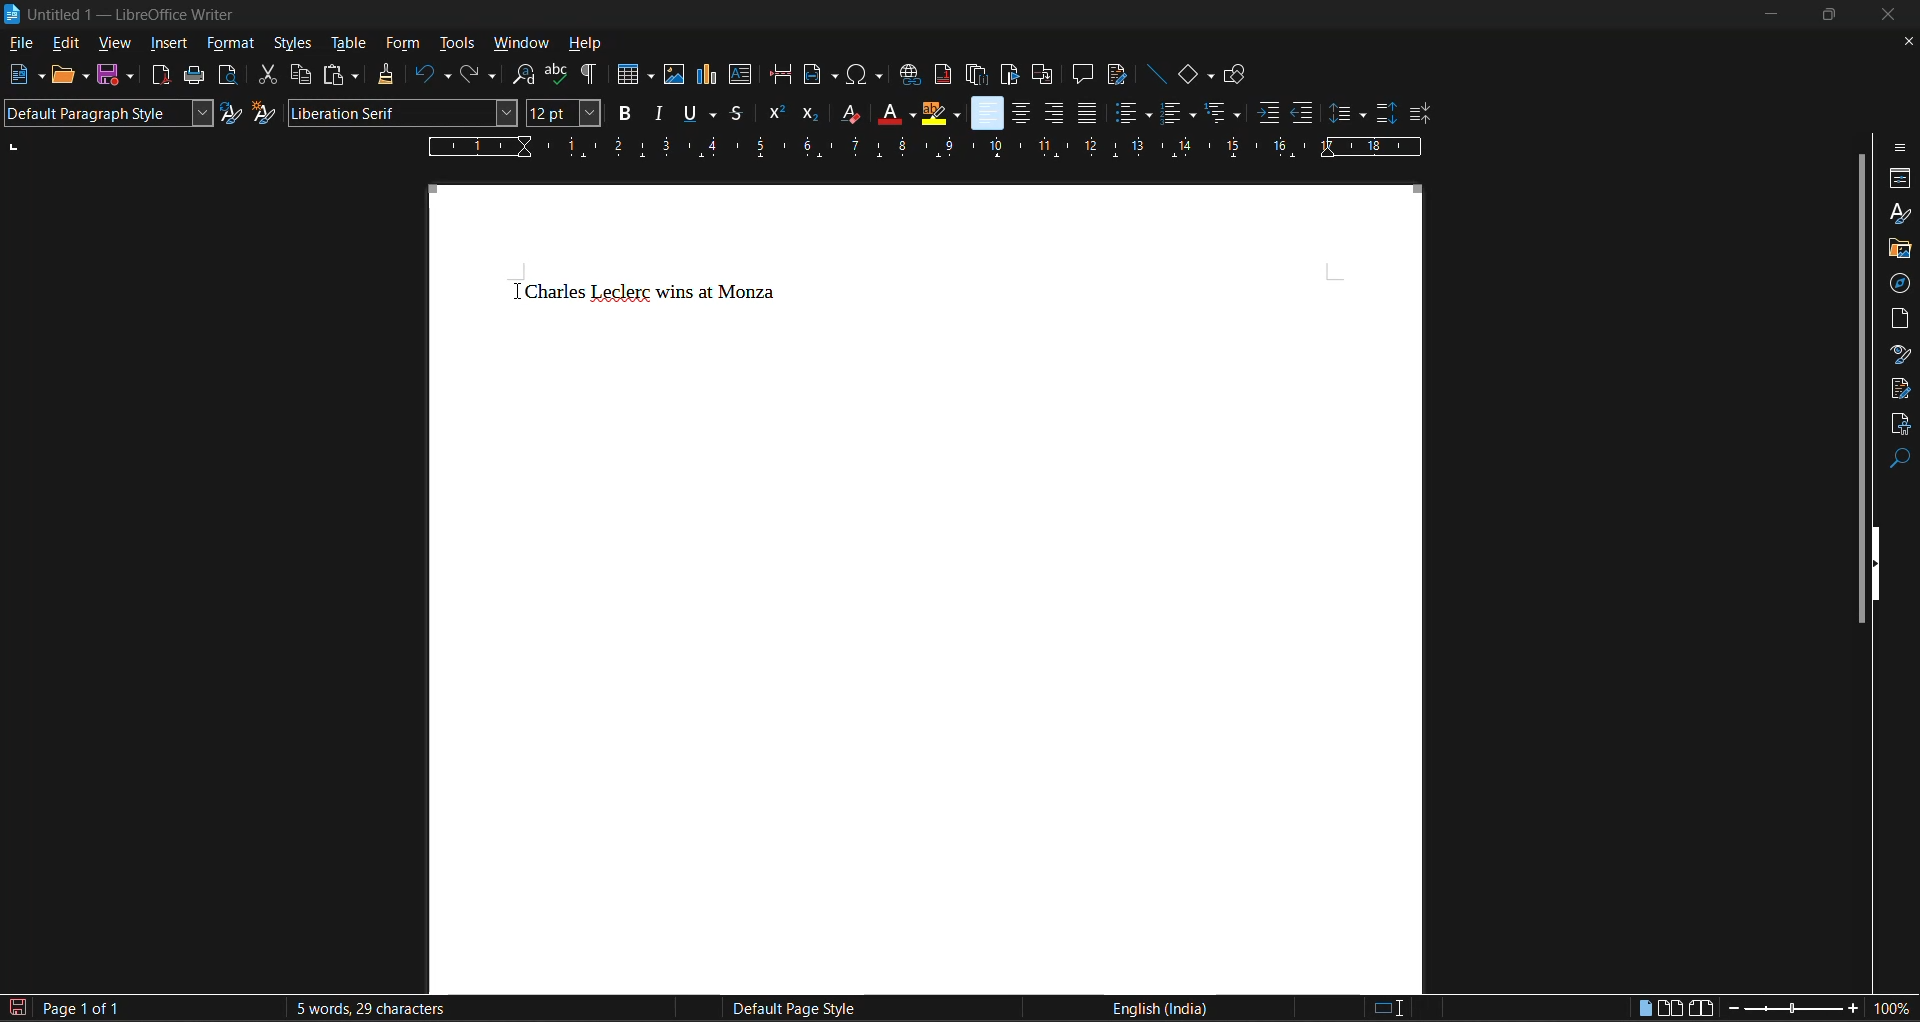 The width and height of the screenshot is (1920, 1022). Describe the element at coordinates (892, 112) in the screenshot. I see `font color` at that location.